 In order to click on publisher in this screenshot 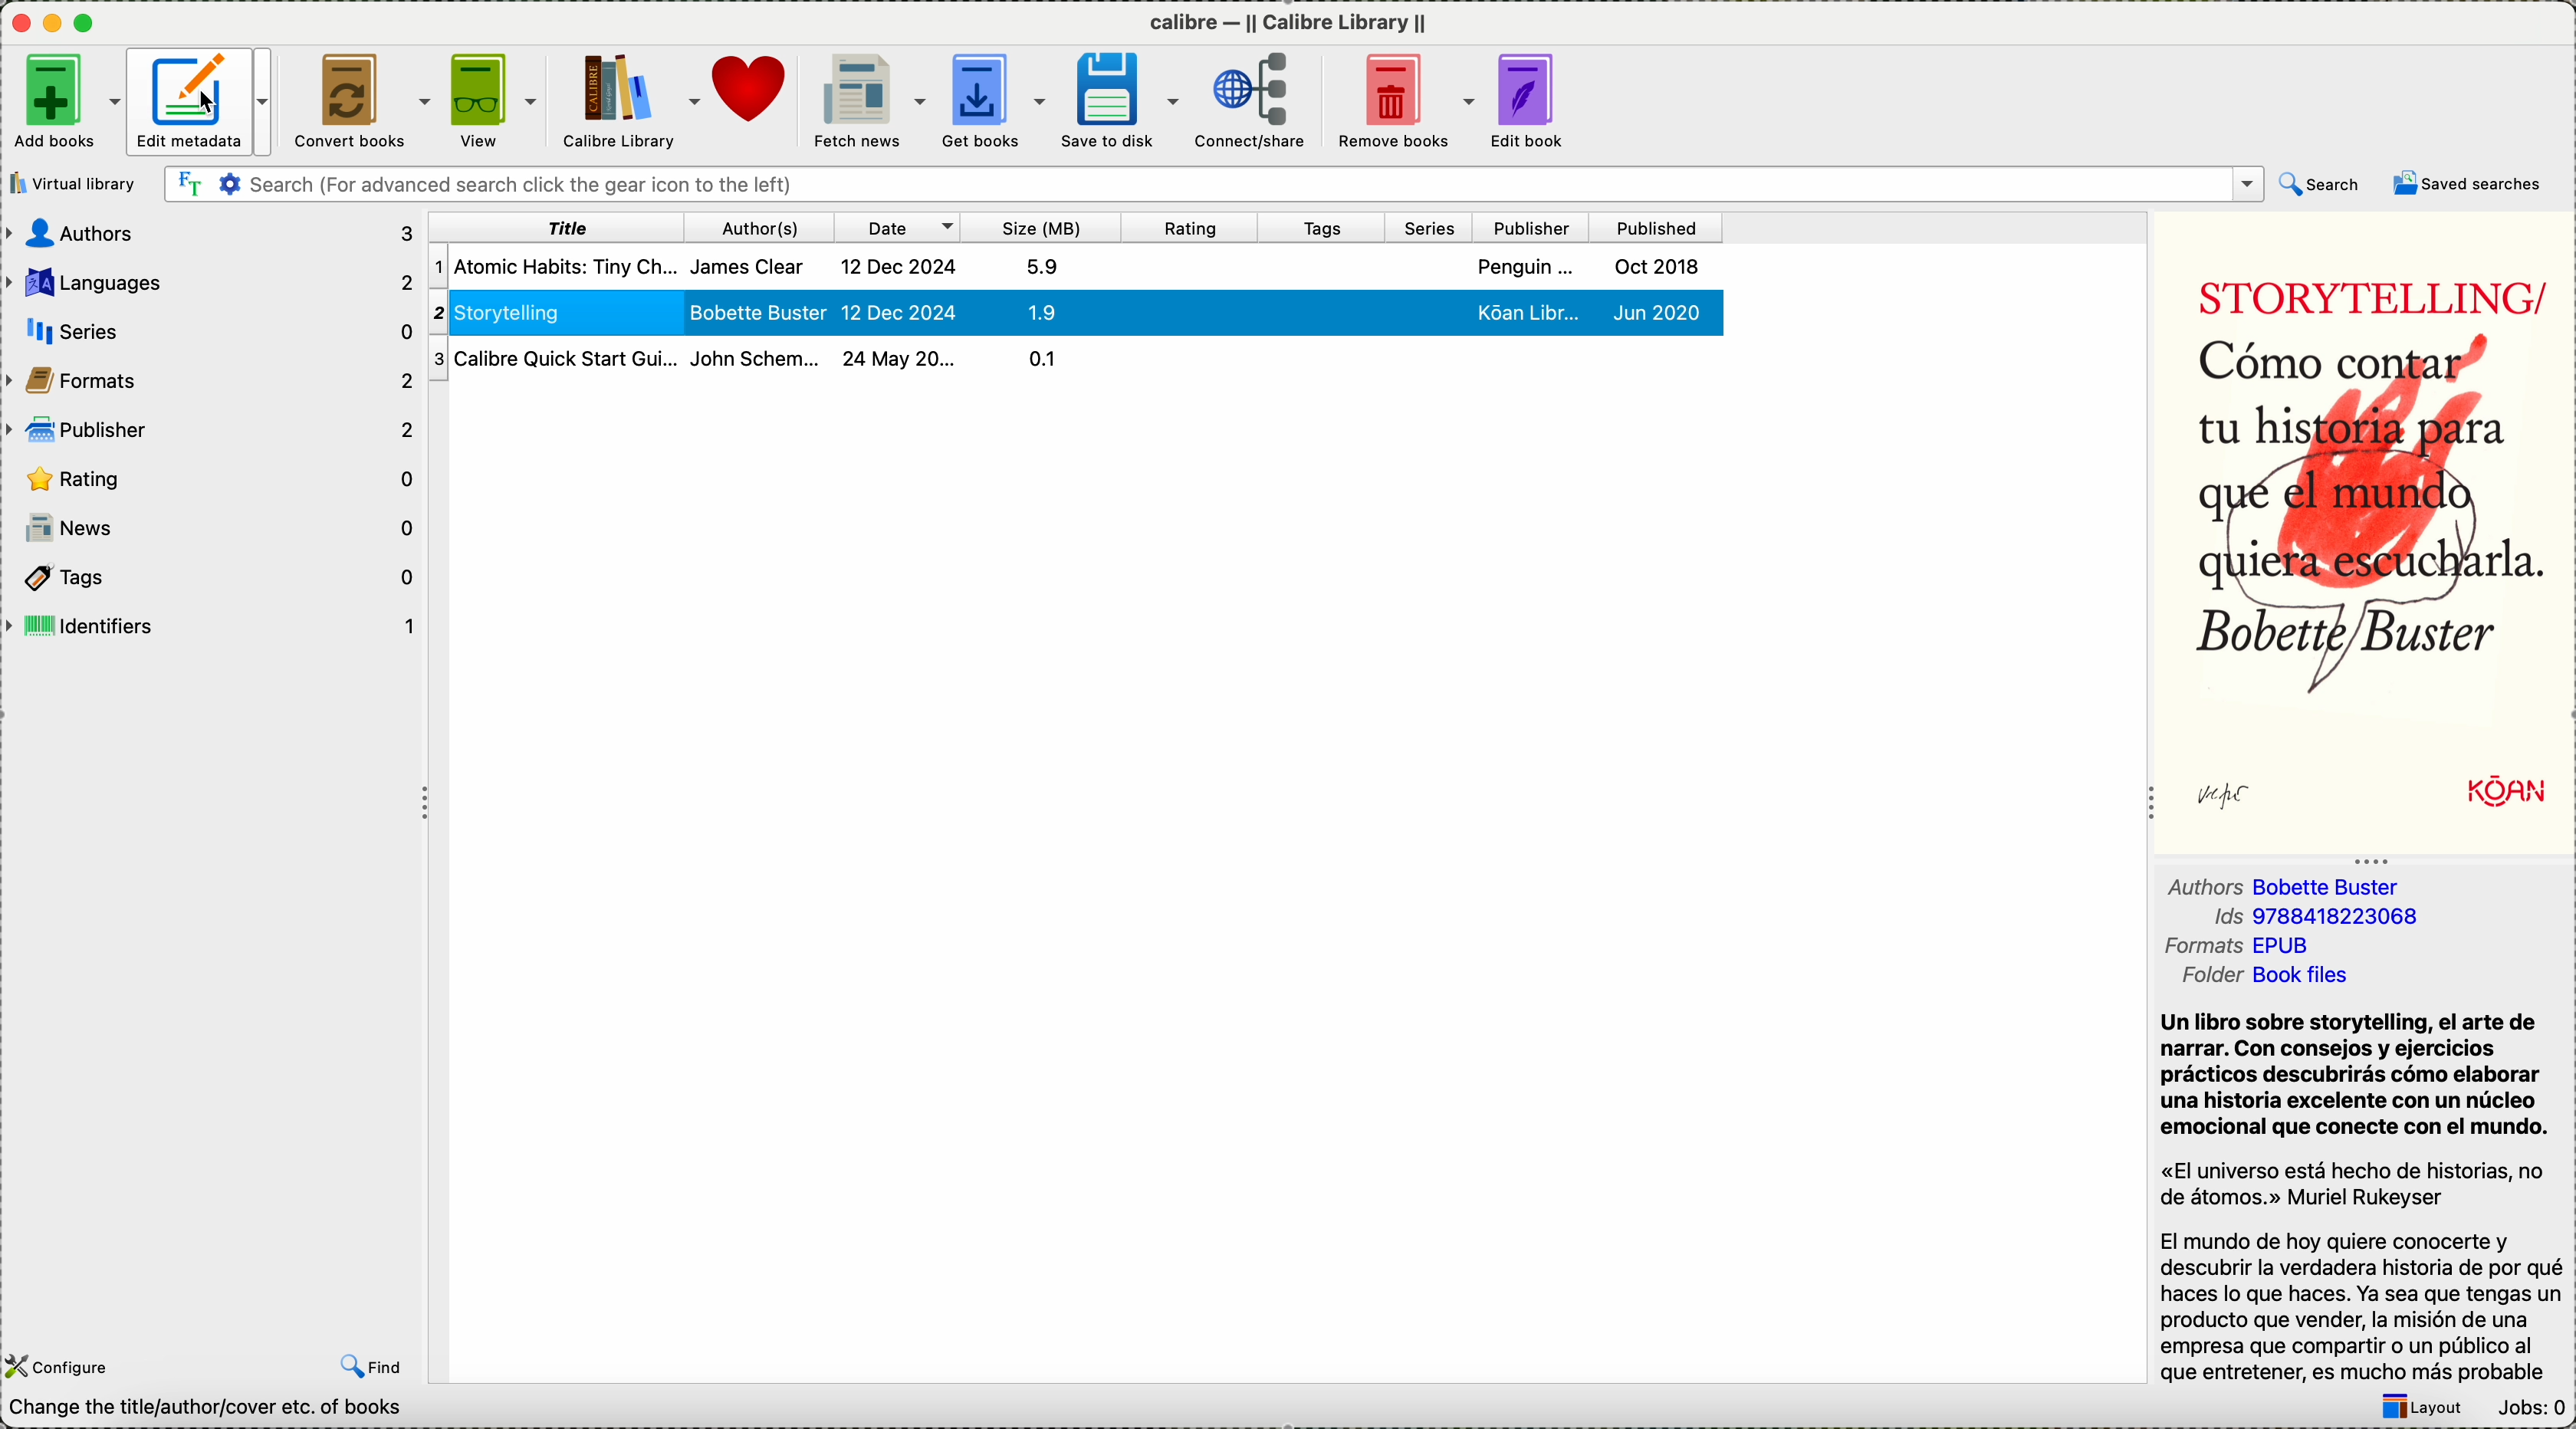, I will do `click(216, 427)`.